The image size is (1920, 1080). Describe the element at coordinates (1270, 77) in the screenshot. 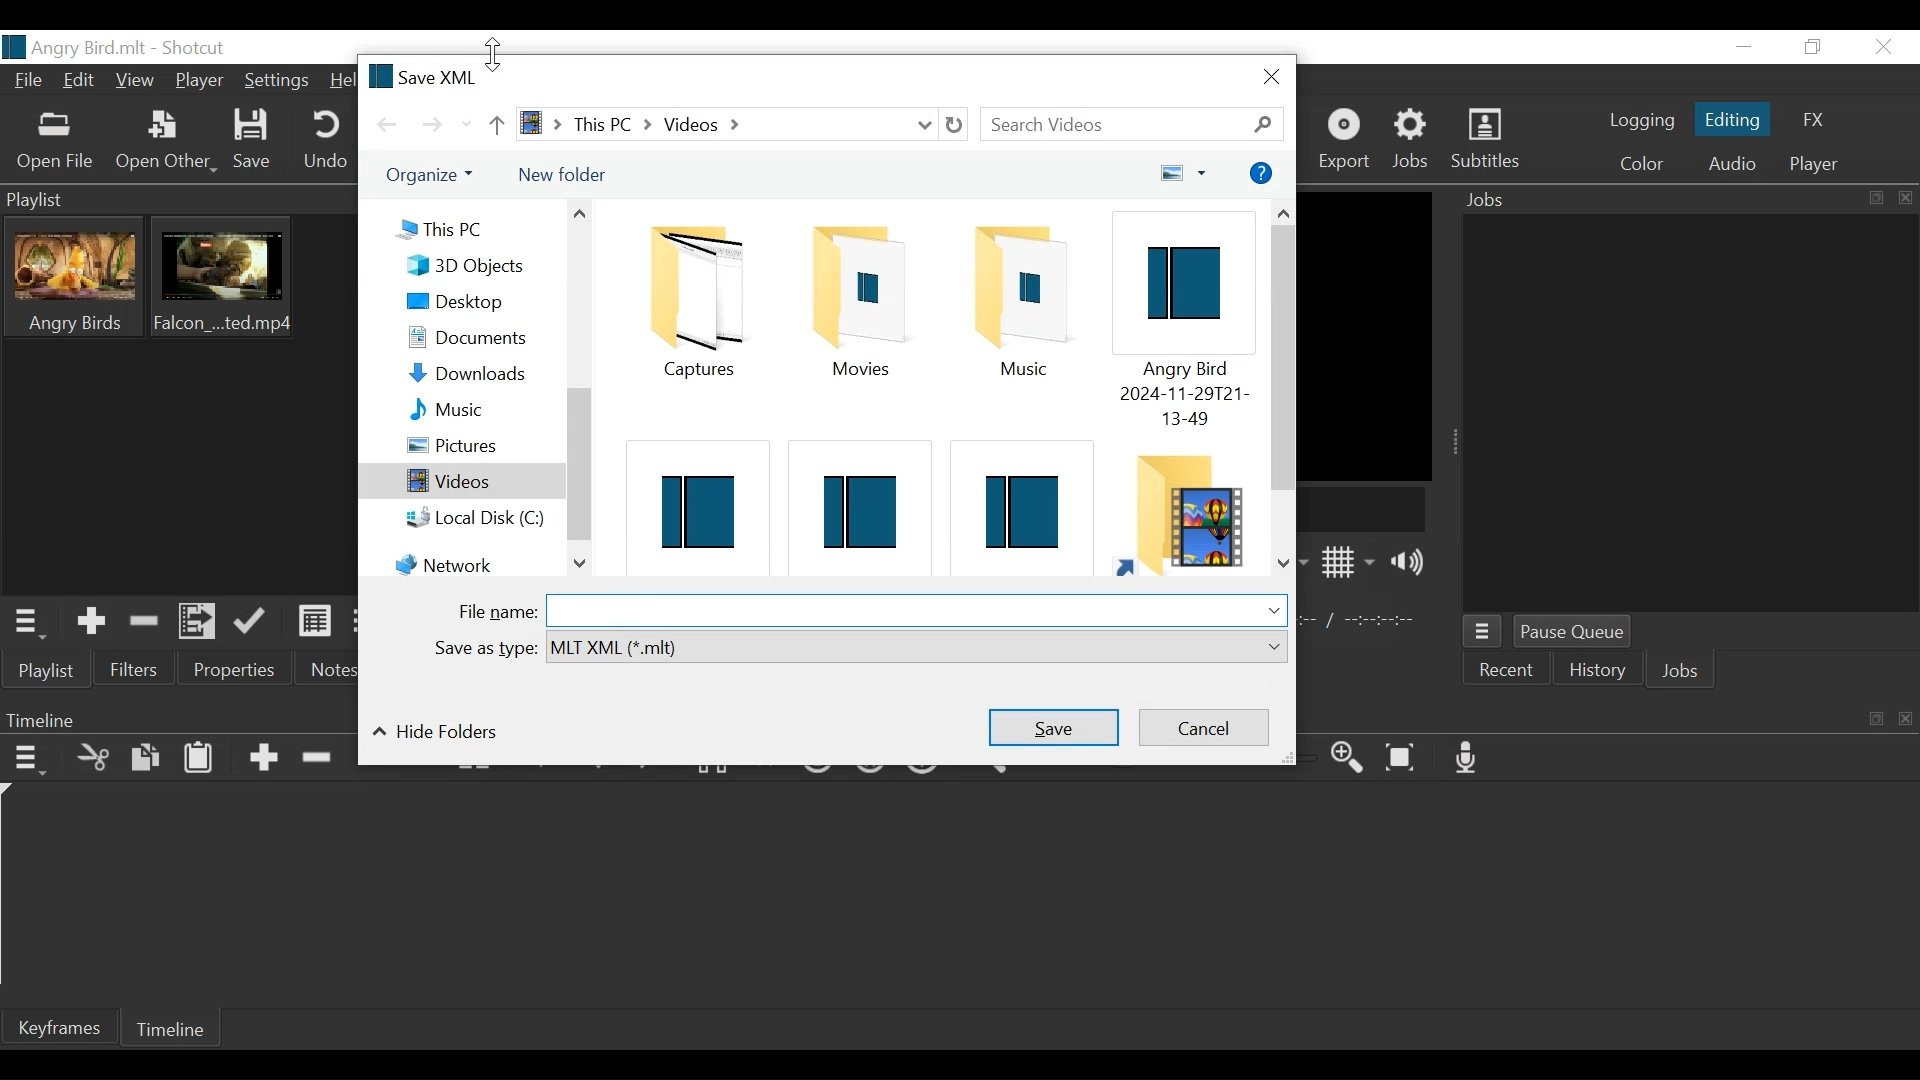

I see `Cose` at that location.